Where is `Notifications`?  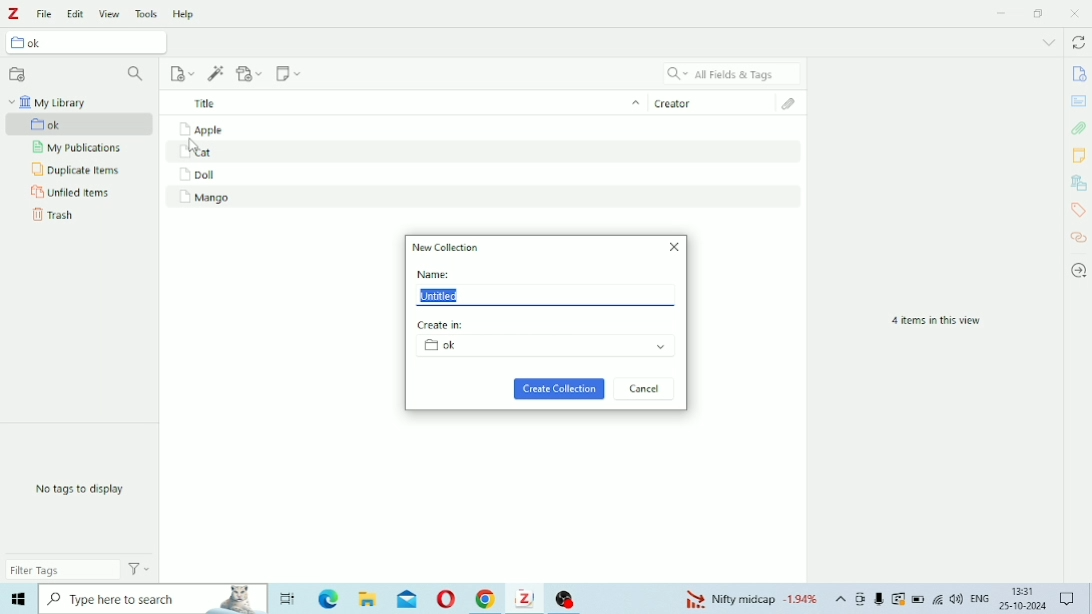 Notifications is located at coordinates (1067, 596).